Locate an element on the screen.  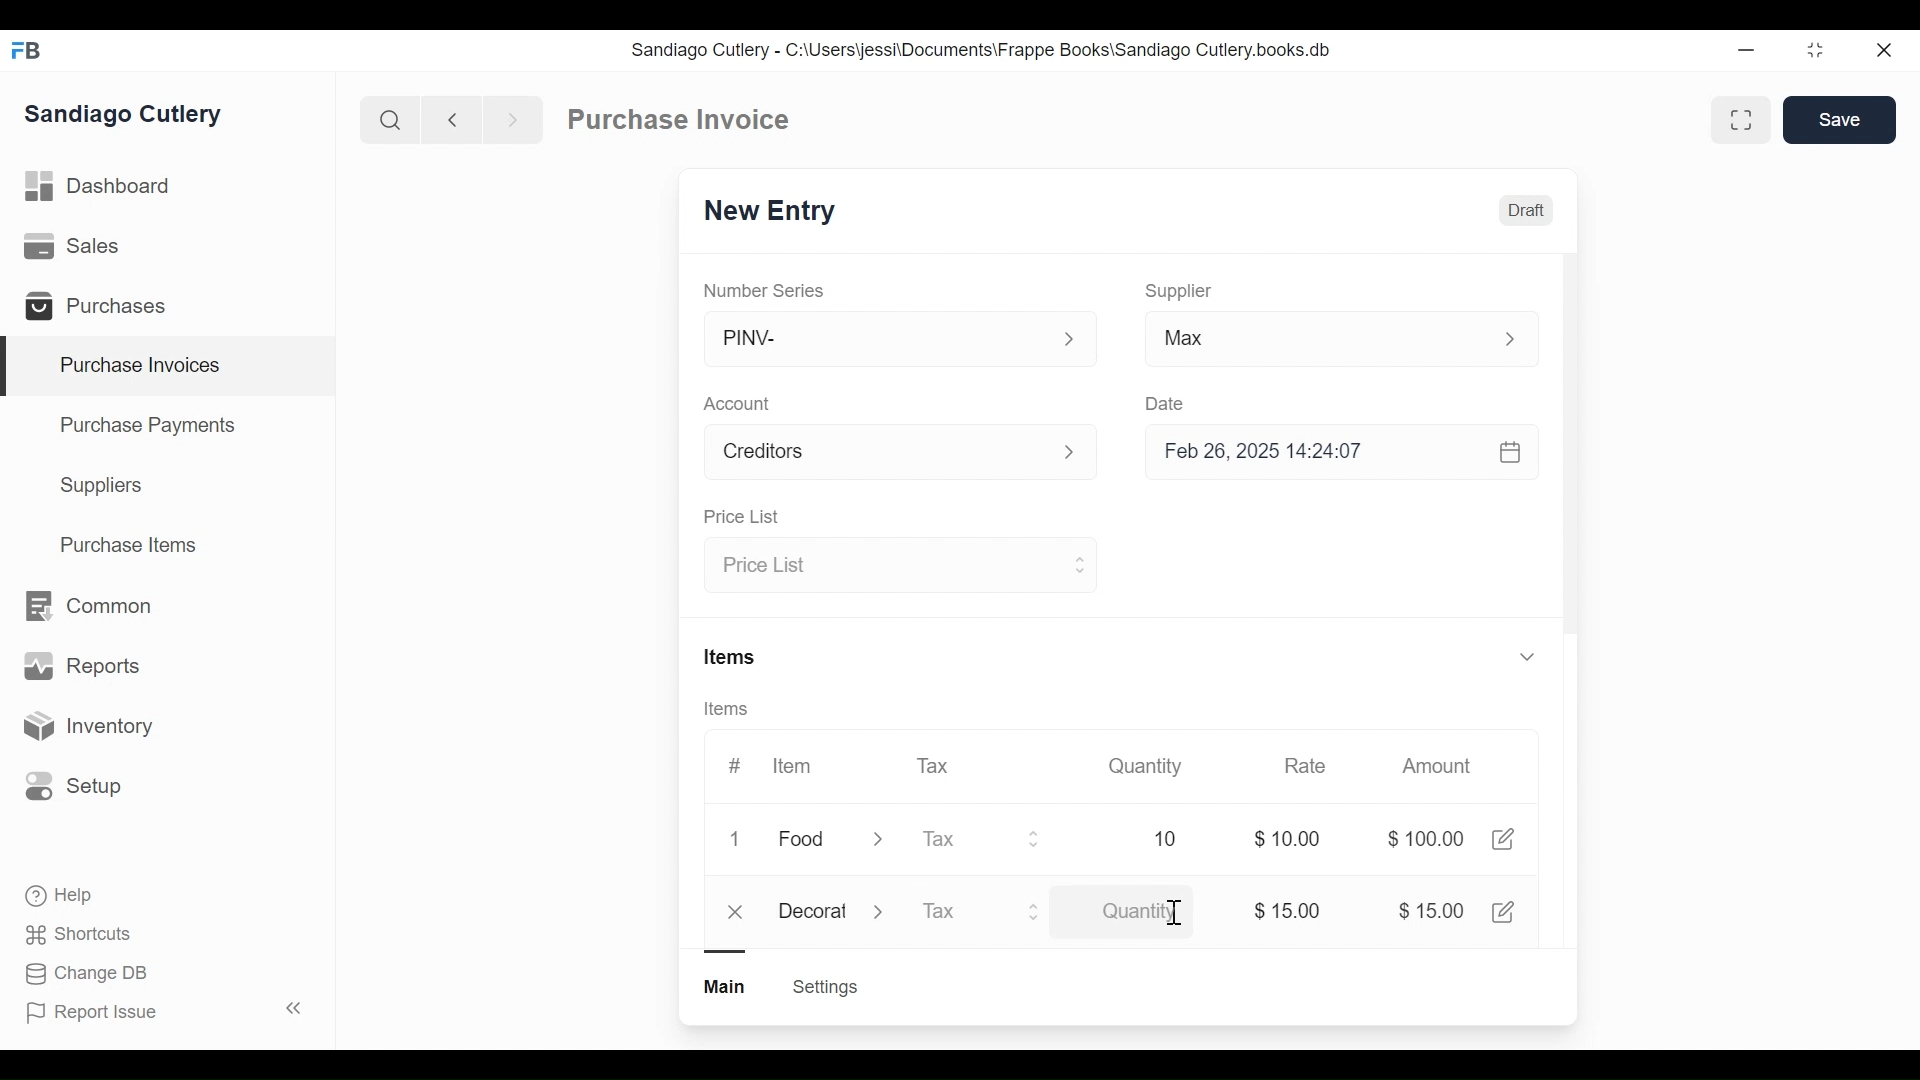
Navigate forward is located at coordinates (512, 118).